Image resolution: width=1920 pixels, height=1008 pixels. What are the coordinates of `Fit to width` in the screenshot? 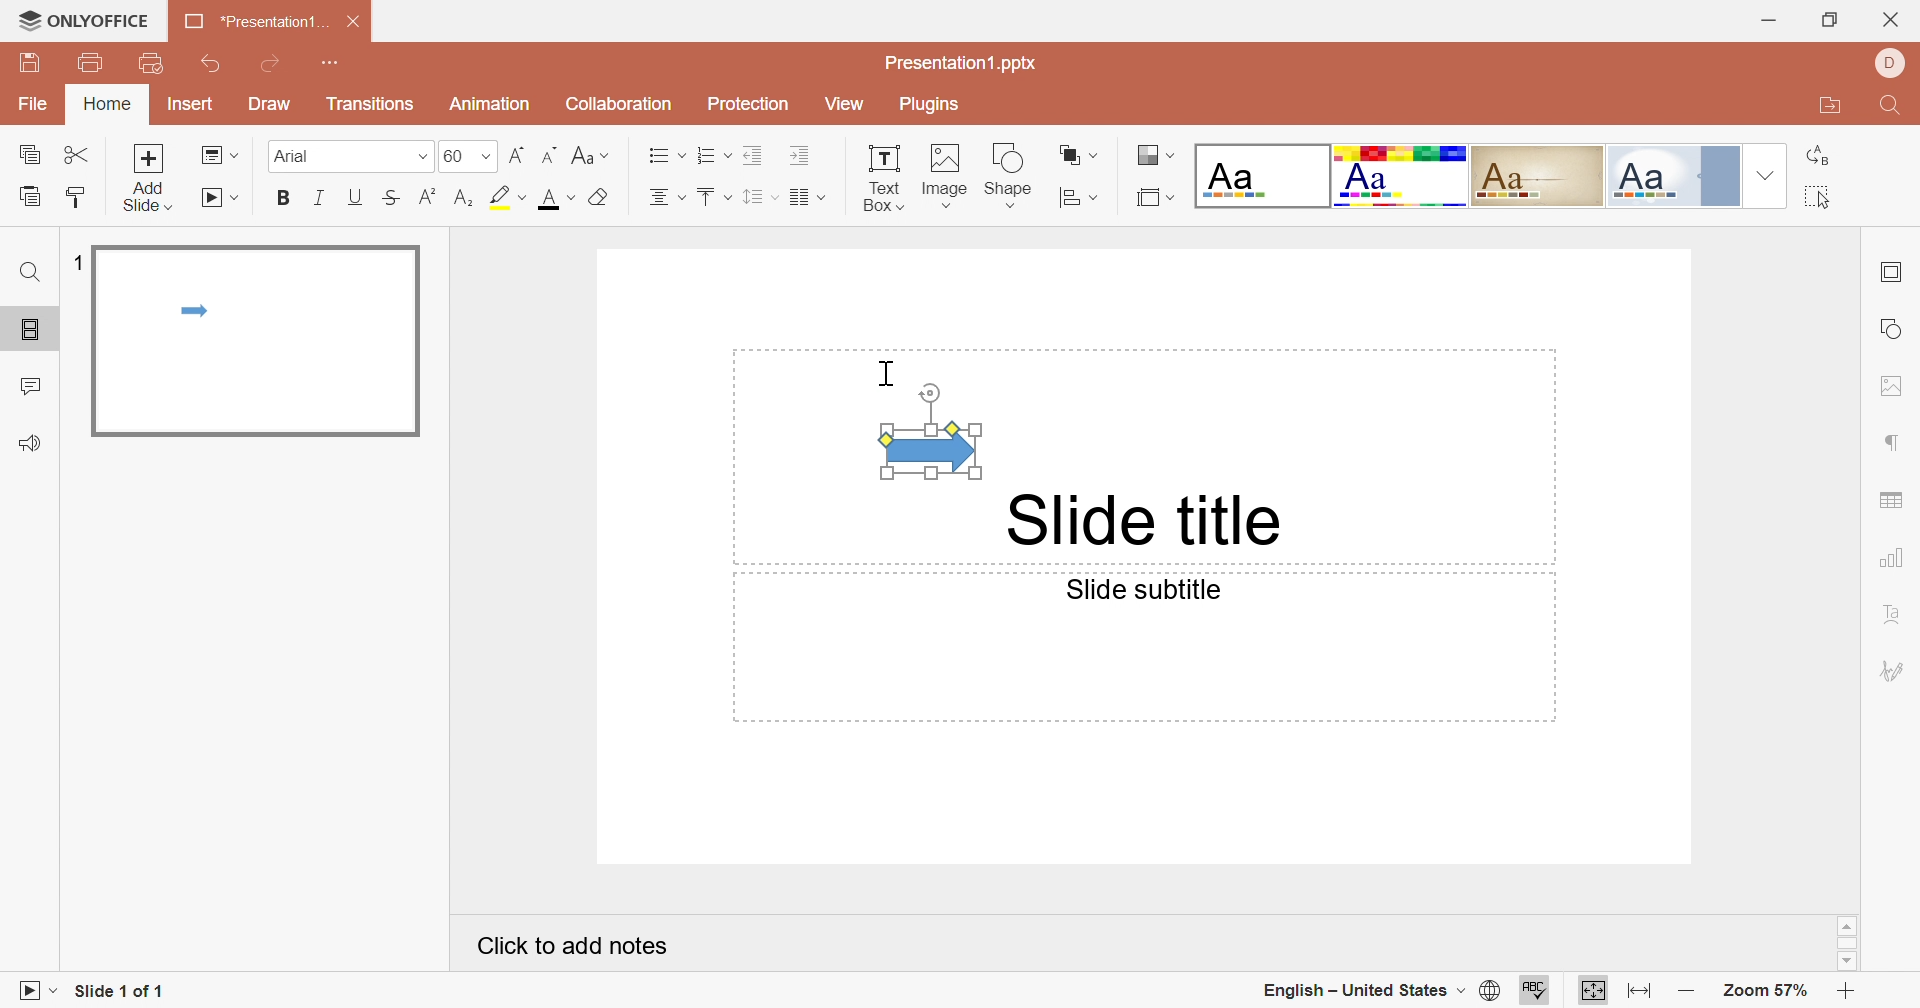 It's located at (1641, 990).